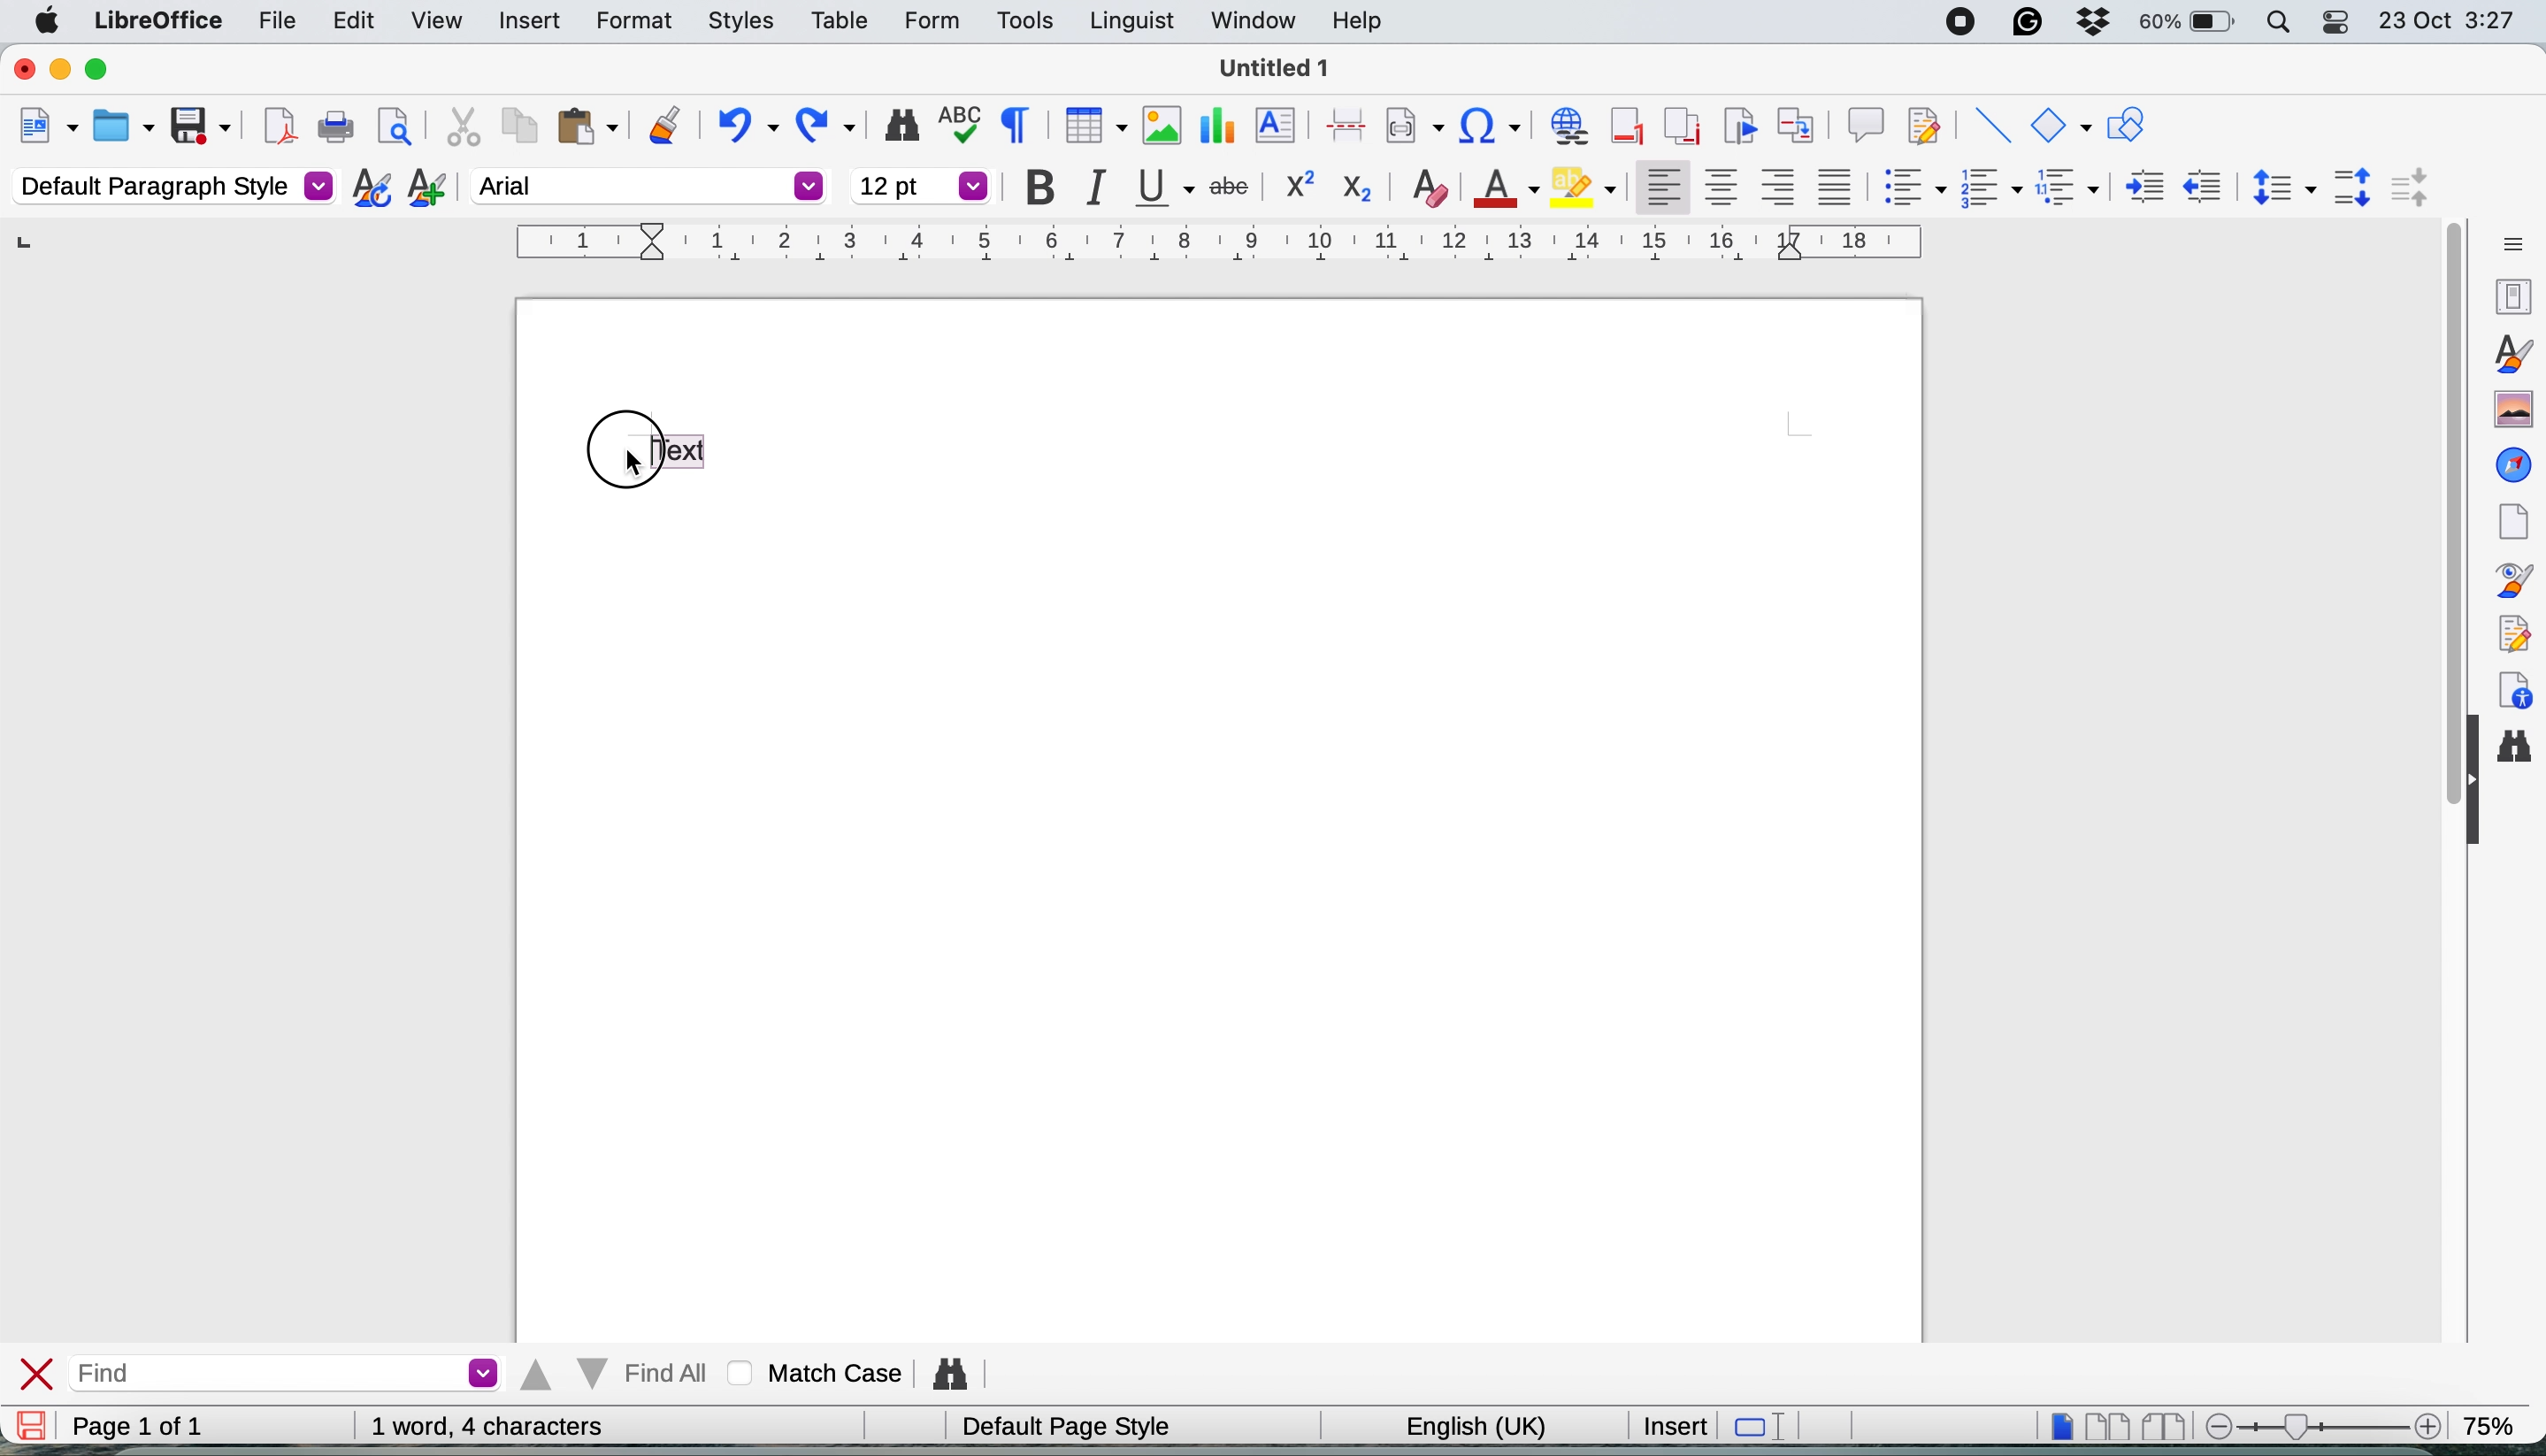 This screenshot has width=2546, height=1456. What do you see at coordinates (2160, 1425) in the screenshot?
I see `book view` at bounding box center [2160, 1425].